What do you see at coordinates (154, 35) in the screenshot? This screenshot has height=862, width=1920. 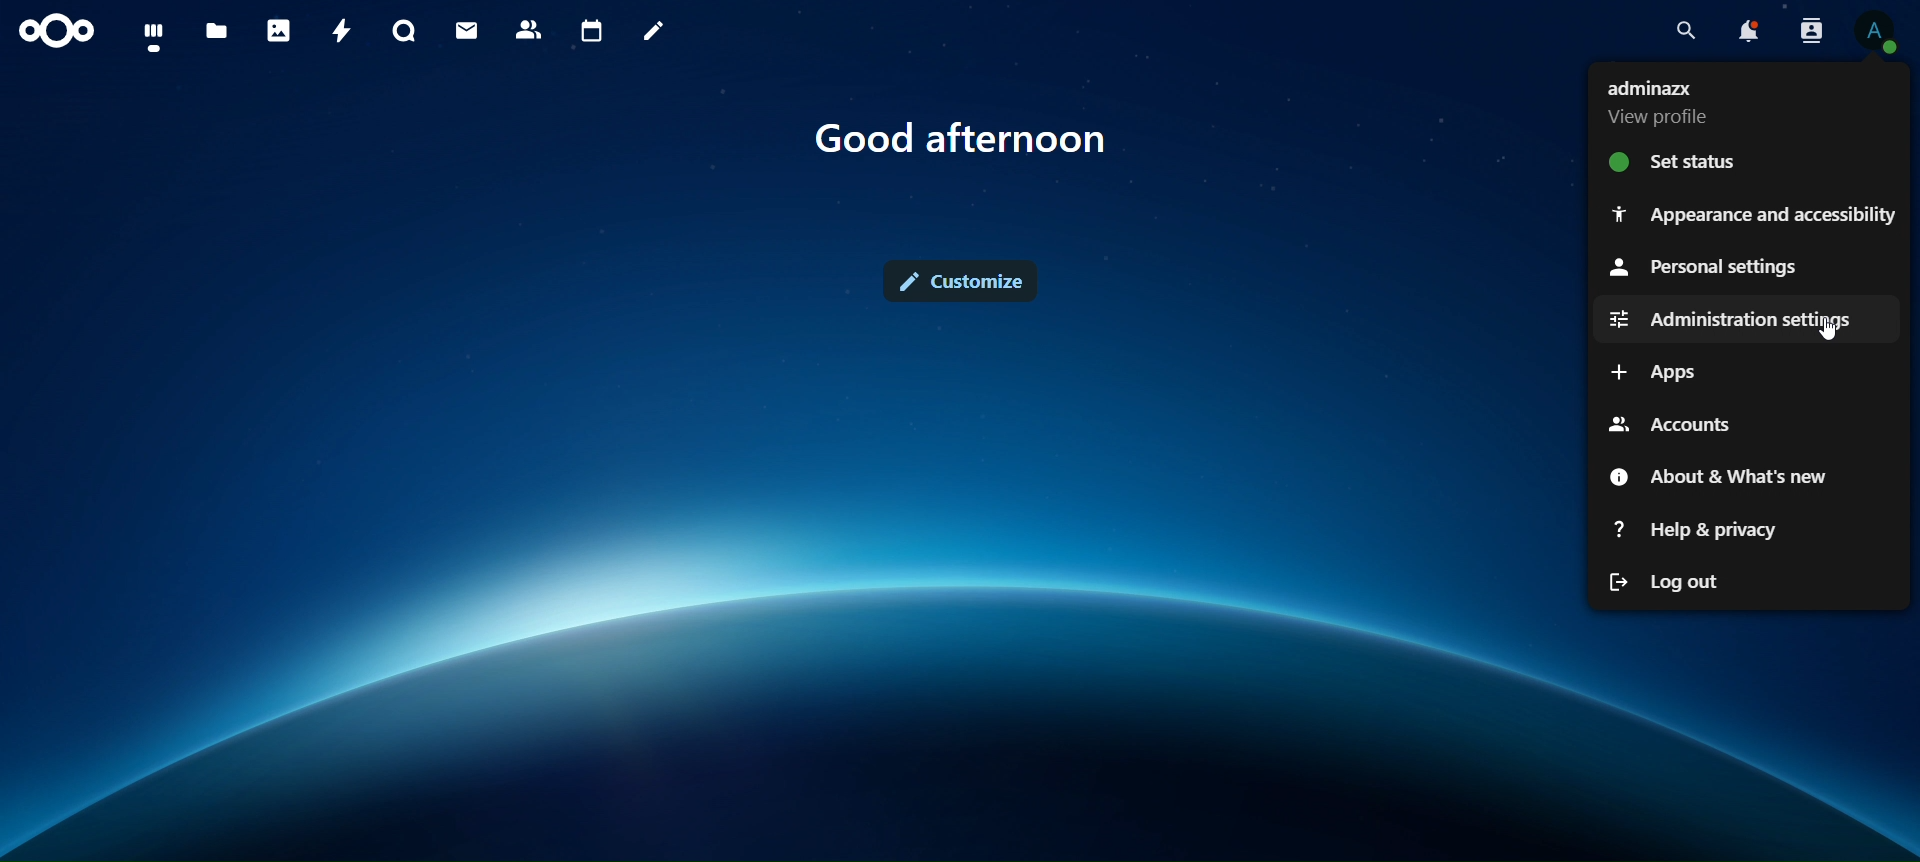 I see `dashboard` at bounding box center [154, 35].